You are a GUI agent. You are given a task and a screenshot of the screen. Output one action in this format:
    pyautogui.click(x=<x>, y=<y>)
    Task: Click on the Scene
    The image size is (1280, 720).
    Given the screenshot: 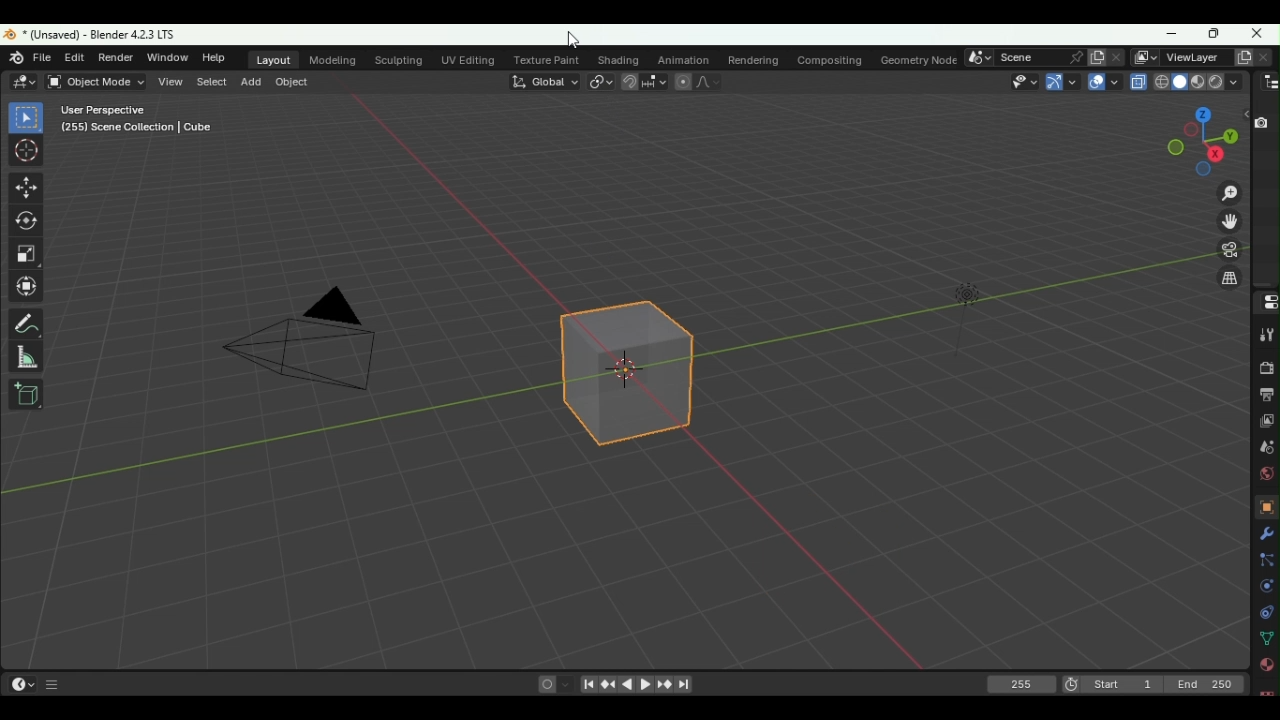 What is the action you would take?
    pyautogui.click(x=1265, y=447)
    